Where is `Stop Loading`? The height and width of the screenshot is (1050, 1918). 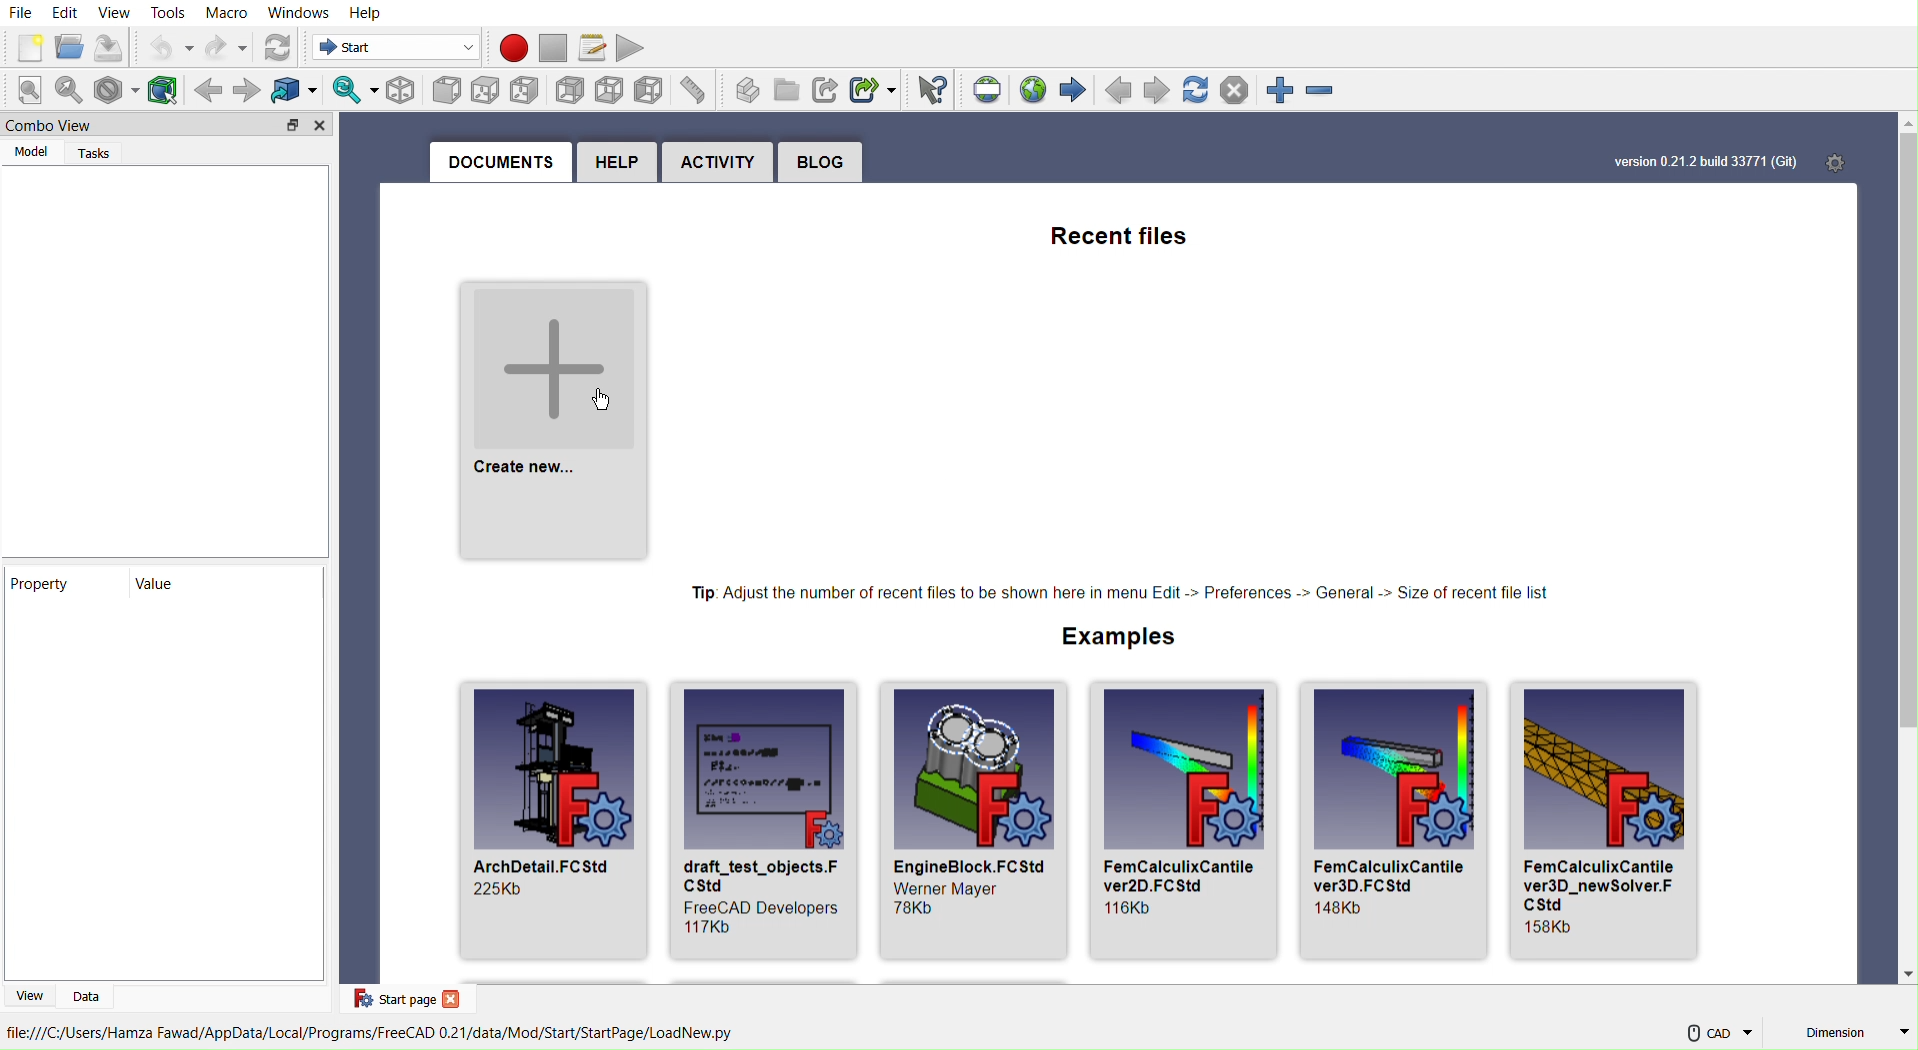
Stop Loading is located at coordinates (1240, 92).